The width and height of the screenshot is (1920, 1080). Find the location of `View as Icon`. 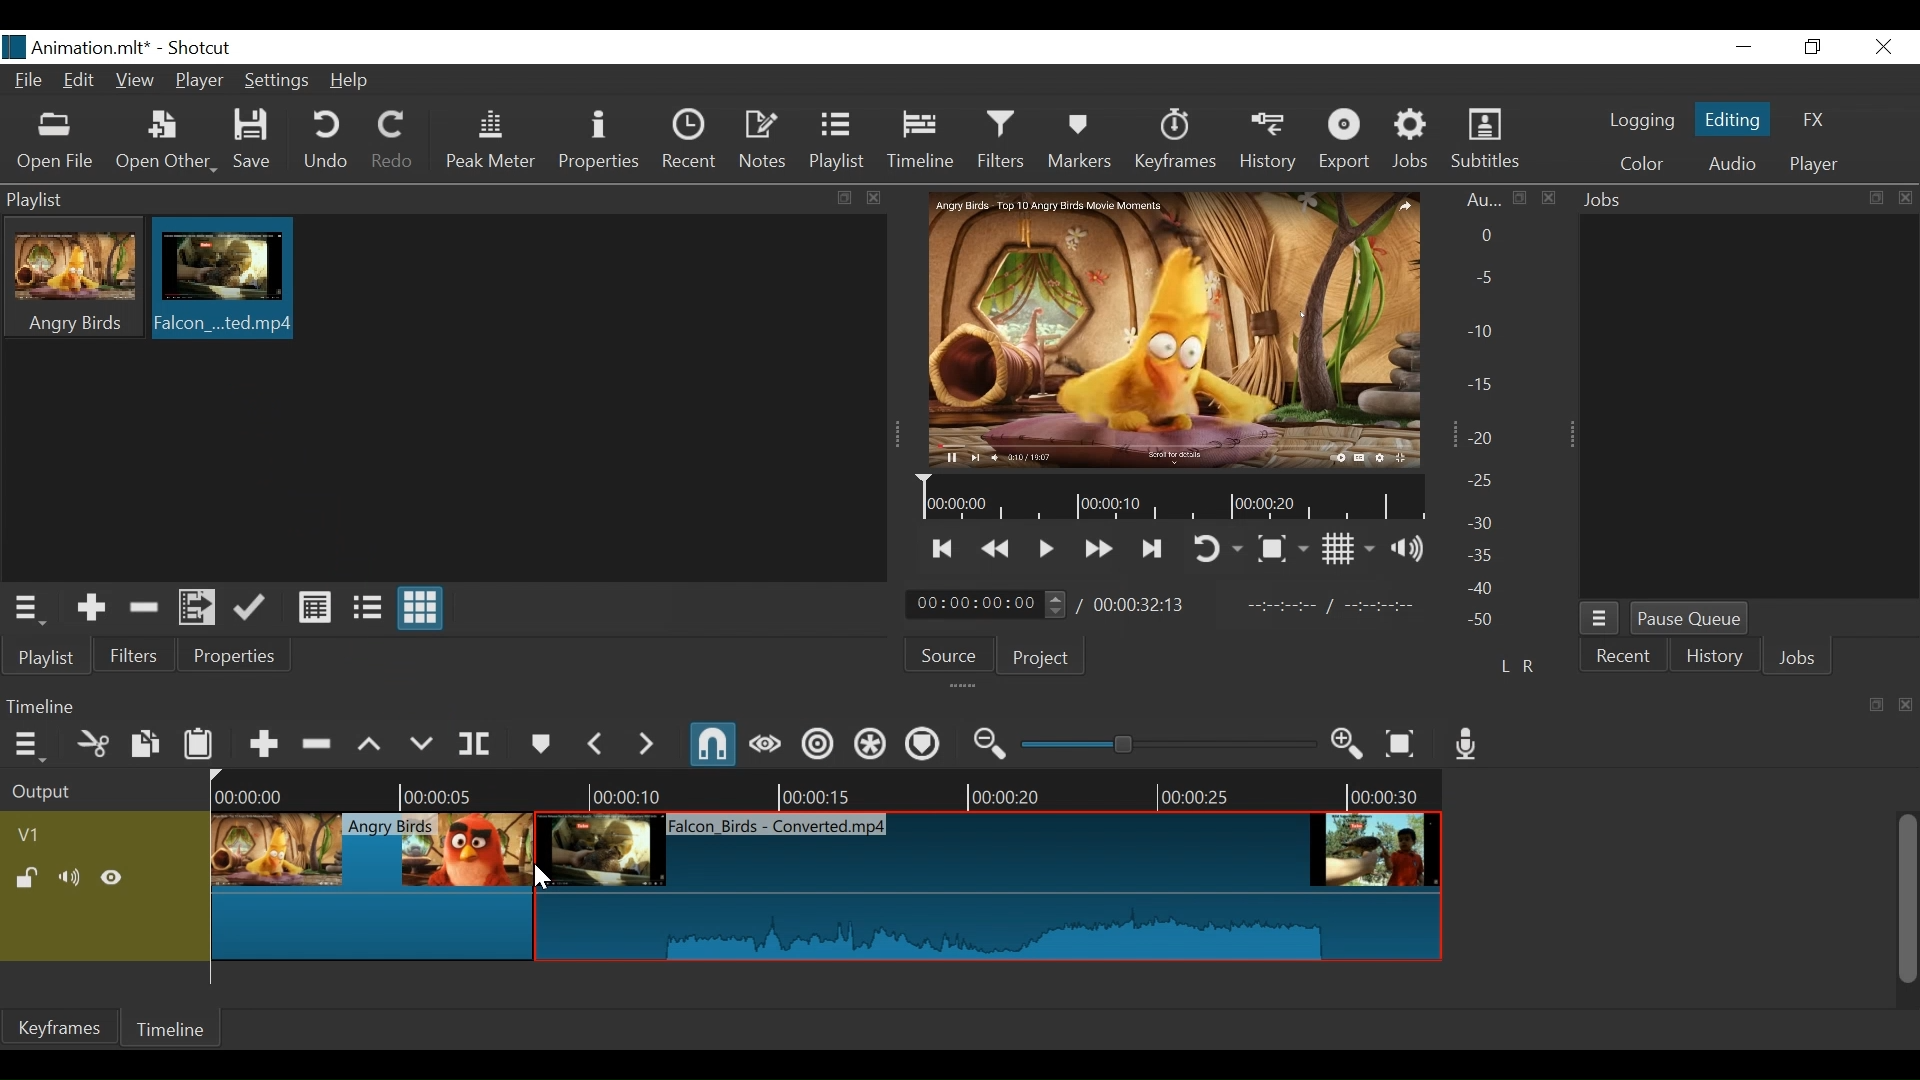

View as Icon is located at coordinates (422, 608).